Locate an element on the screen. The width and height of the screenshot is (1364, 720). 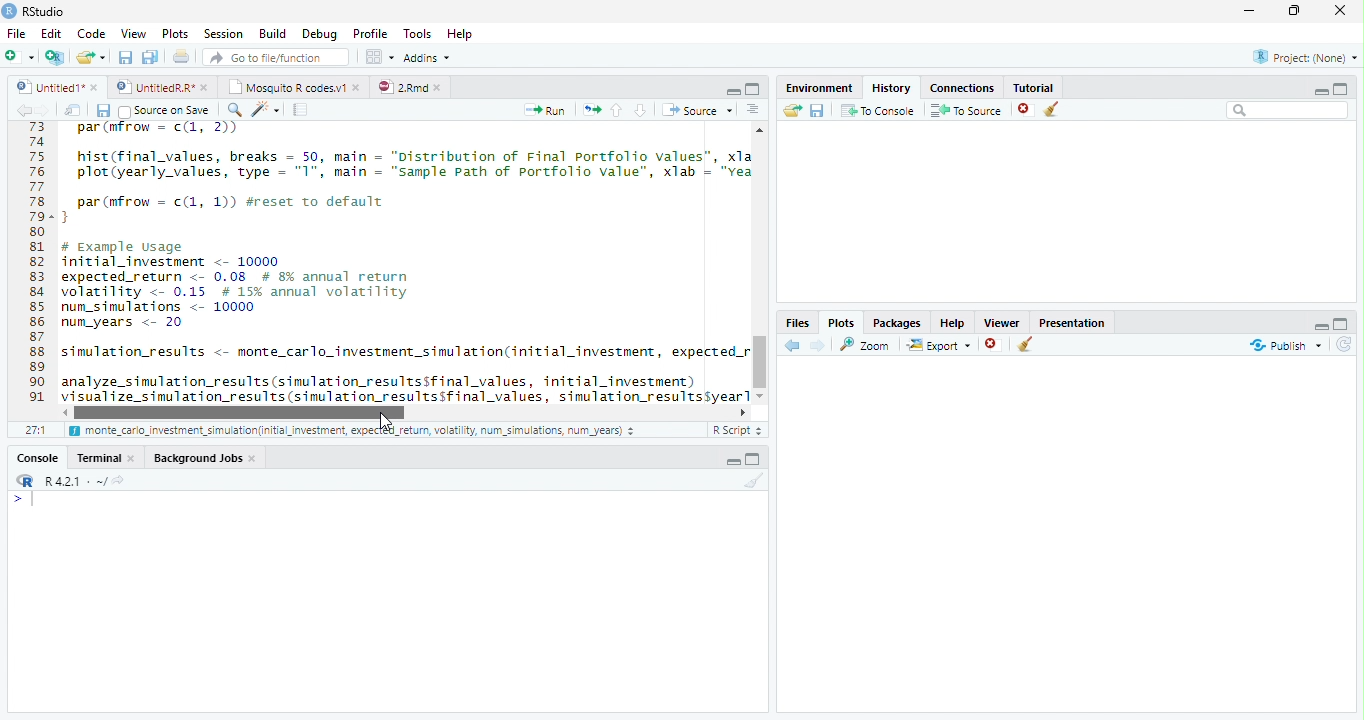
Code Tools is located at coordinates (266, 110).